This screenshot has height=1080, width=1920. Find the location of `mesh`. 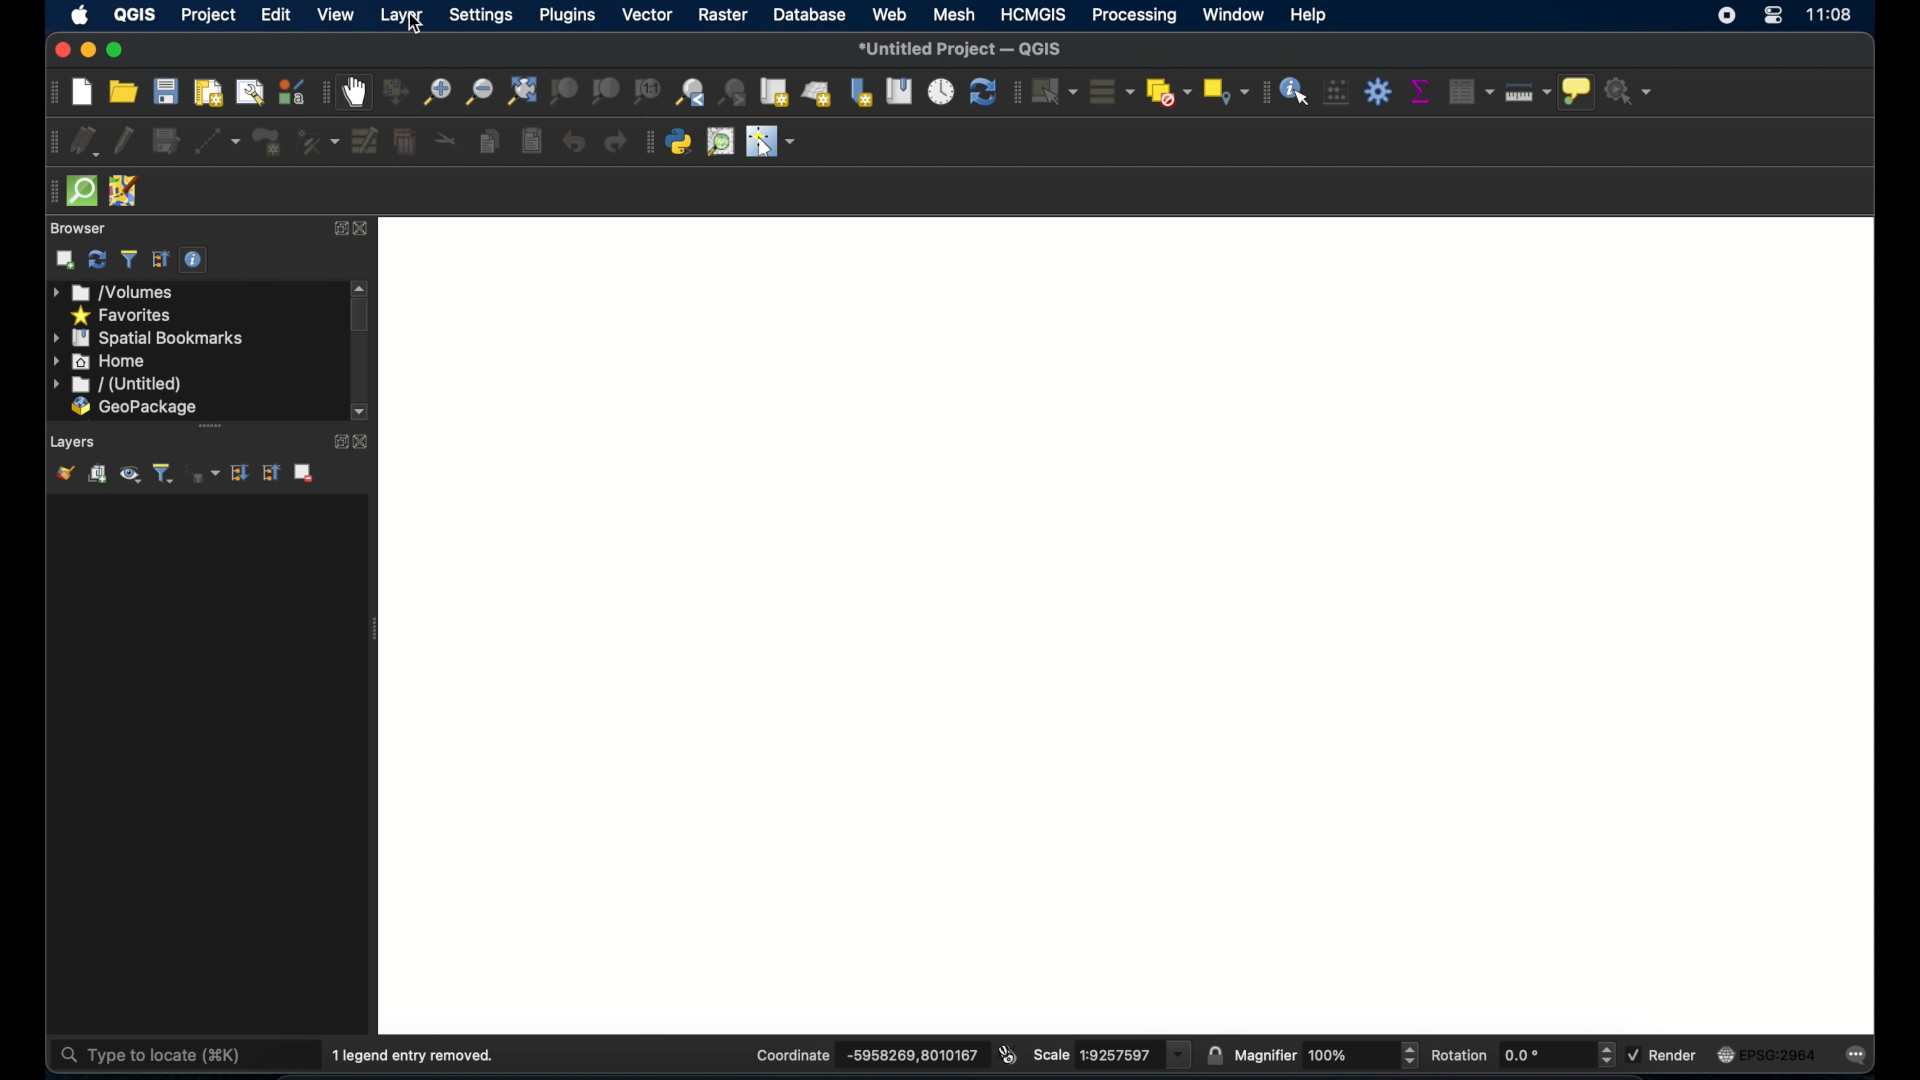

mesh is located at coordinates (952, 16).